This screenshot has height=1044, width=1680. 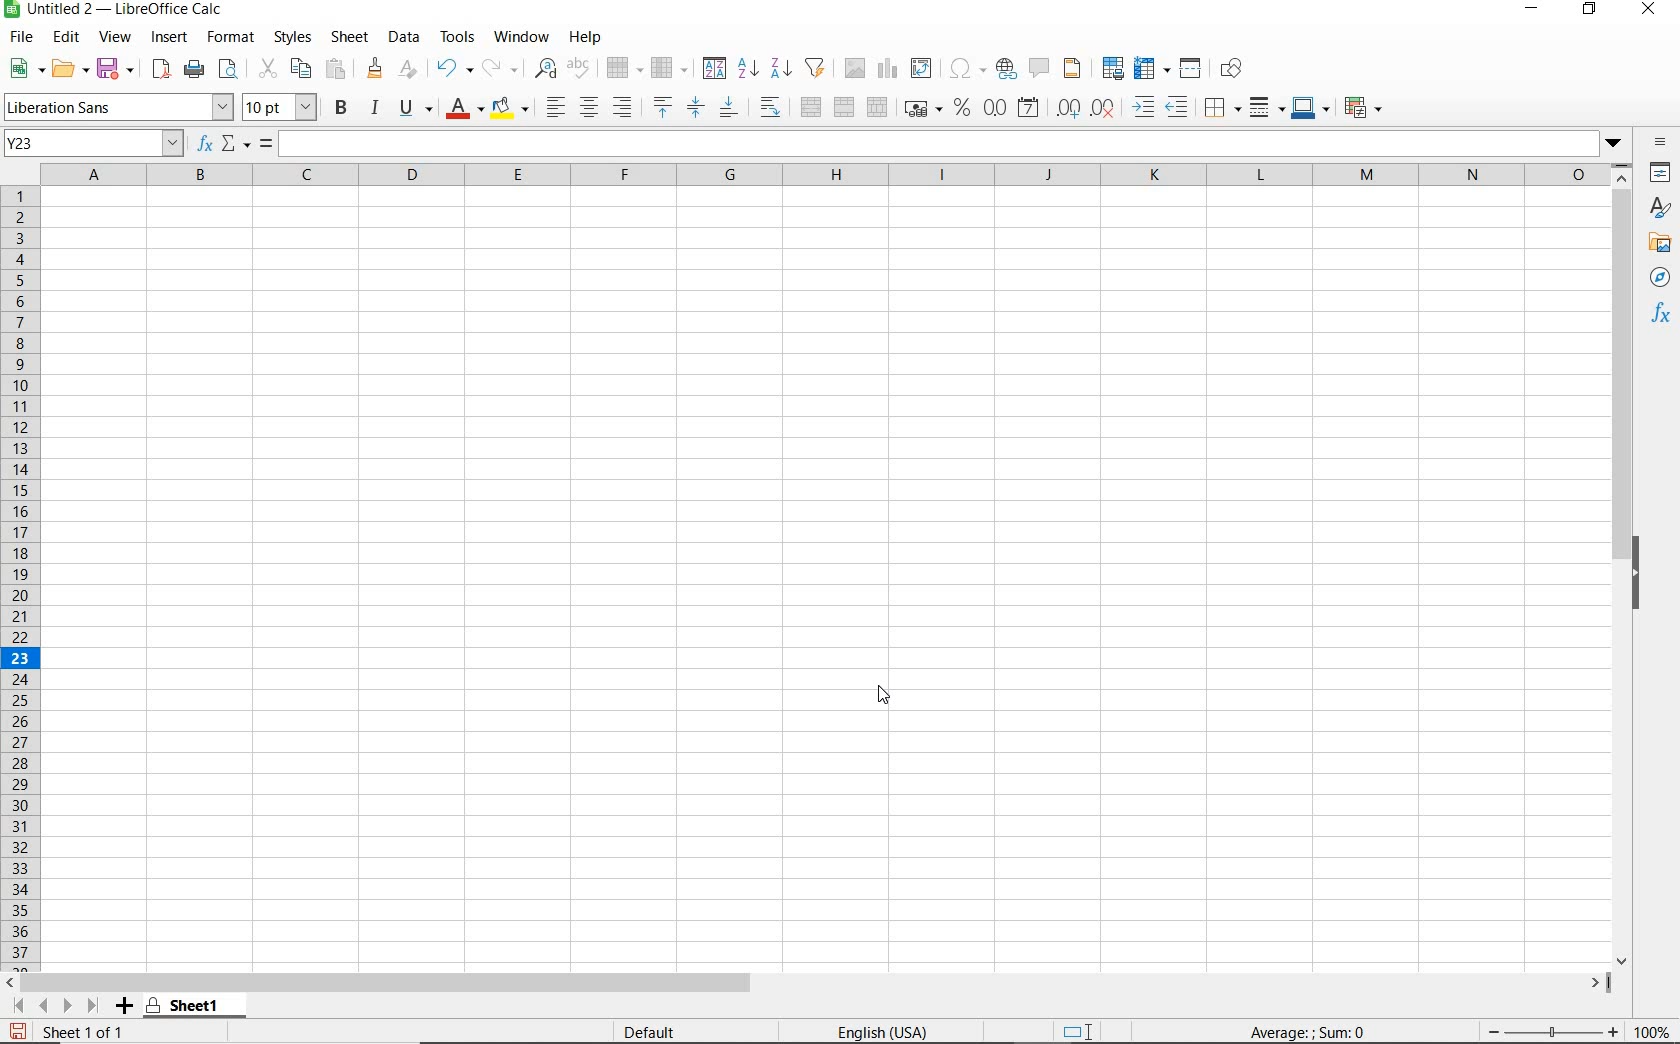 What do you see at coordinates (1103, 108) in the screenshot?
I see `DELETE DECIMAL PLACE` at bounding box center [1103, 108].